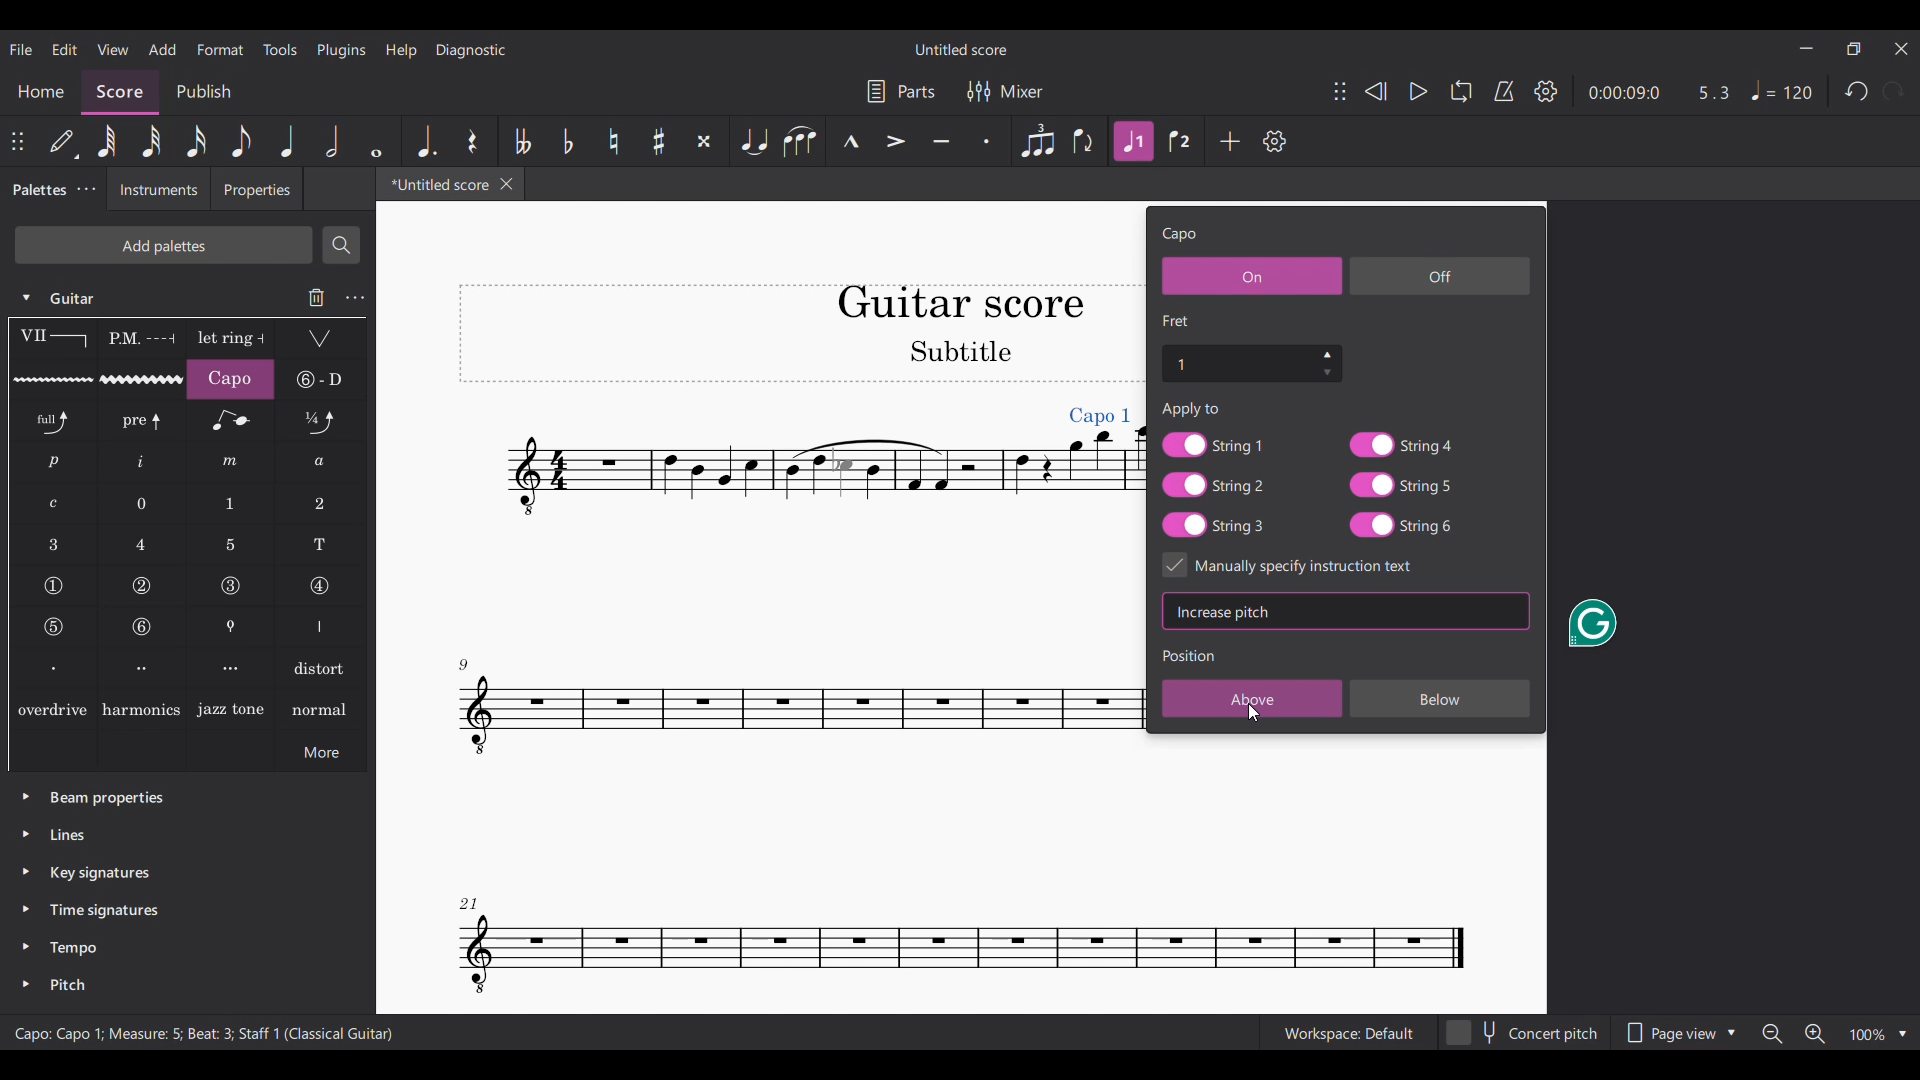 Image resolution: width=1920 pixels, height=1080 pixels. What do you see at coordinates (355, 298) in the screenshot?
I see `Guitar settings` at bounding box center [355, 298].